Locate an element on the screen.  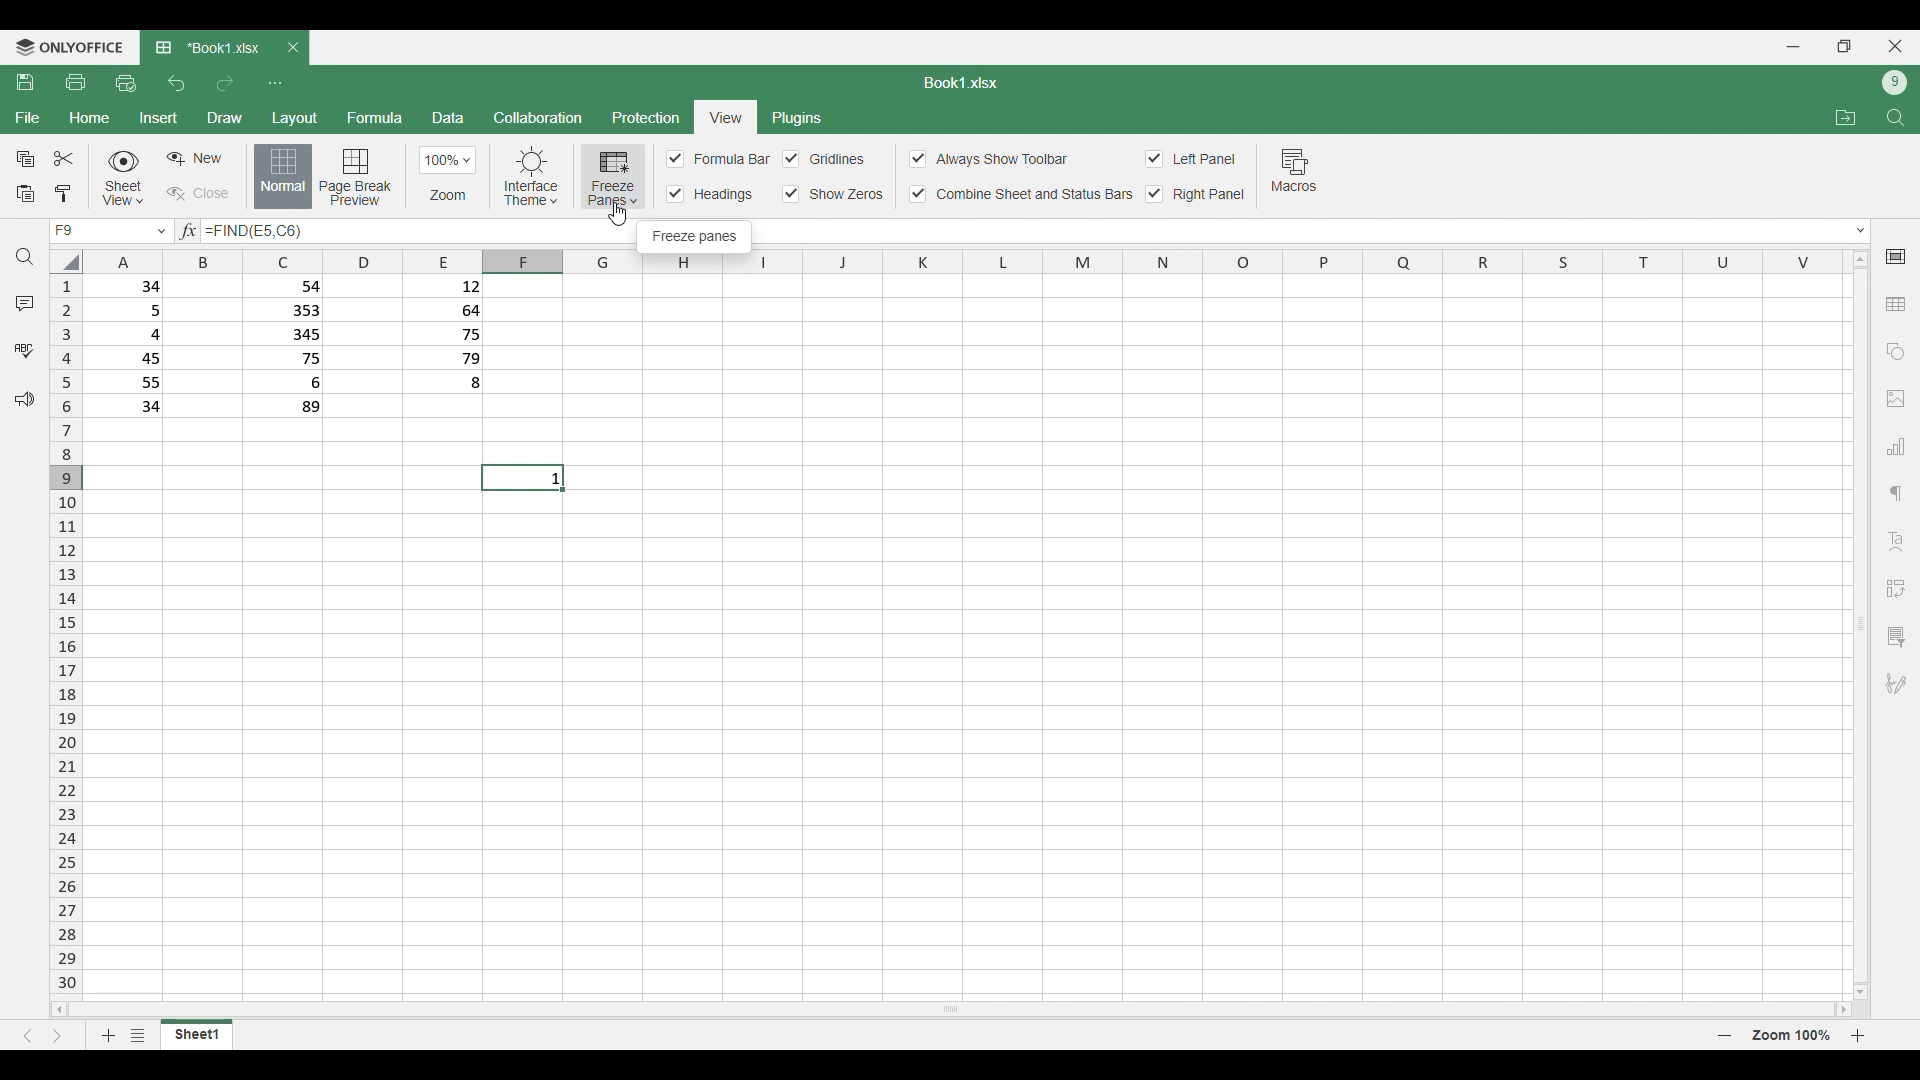
move right is located at coordinates (1838, 1009).